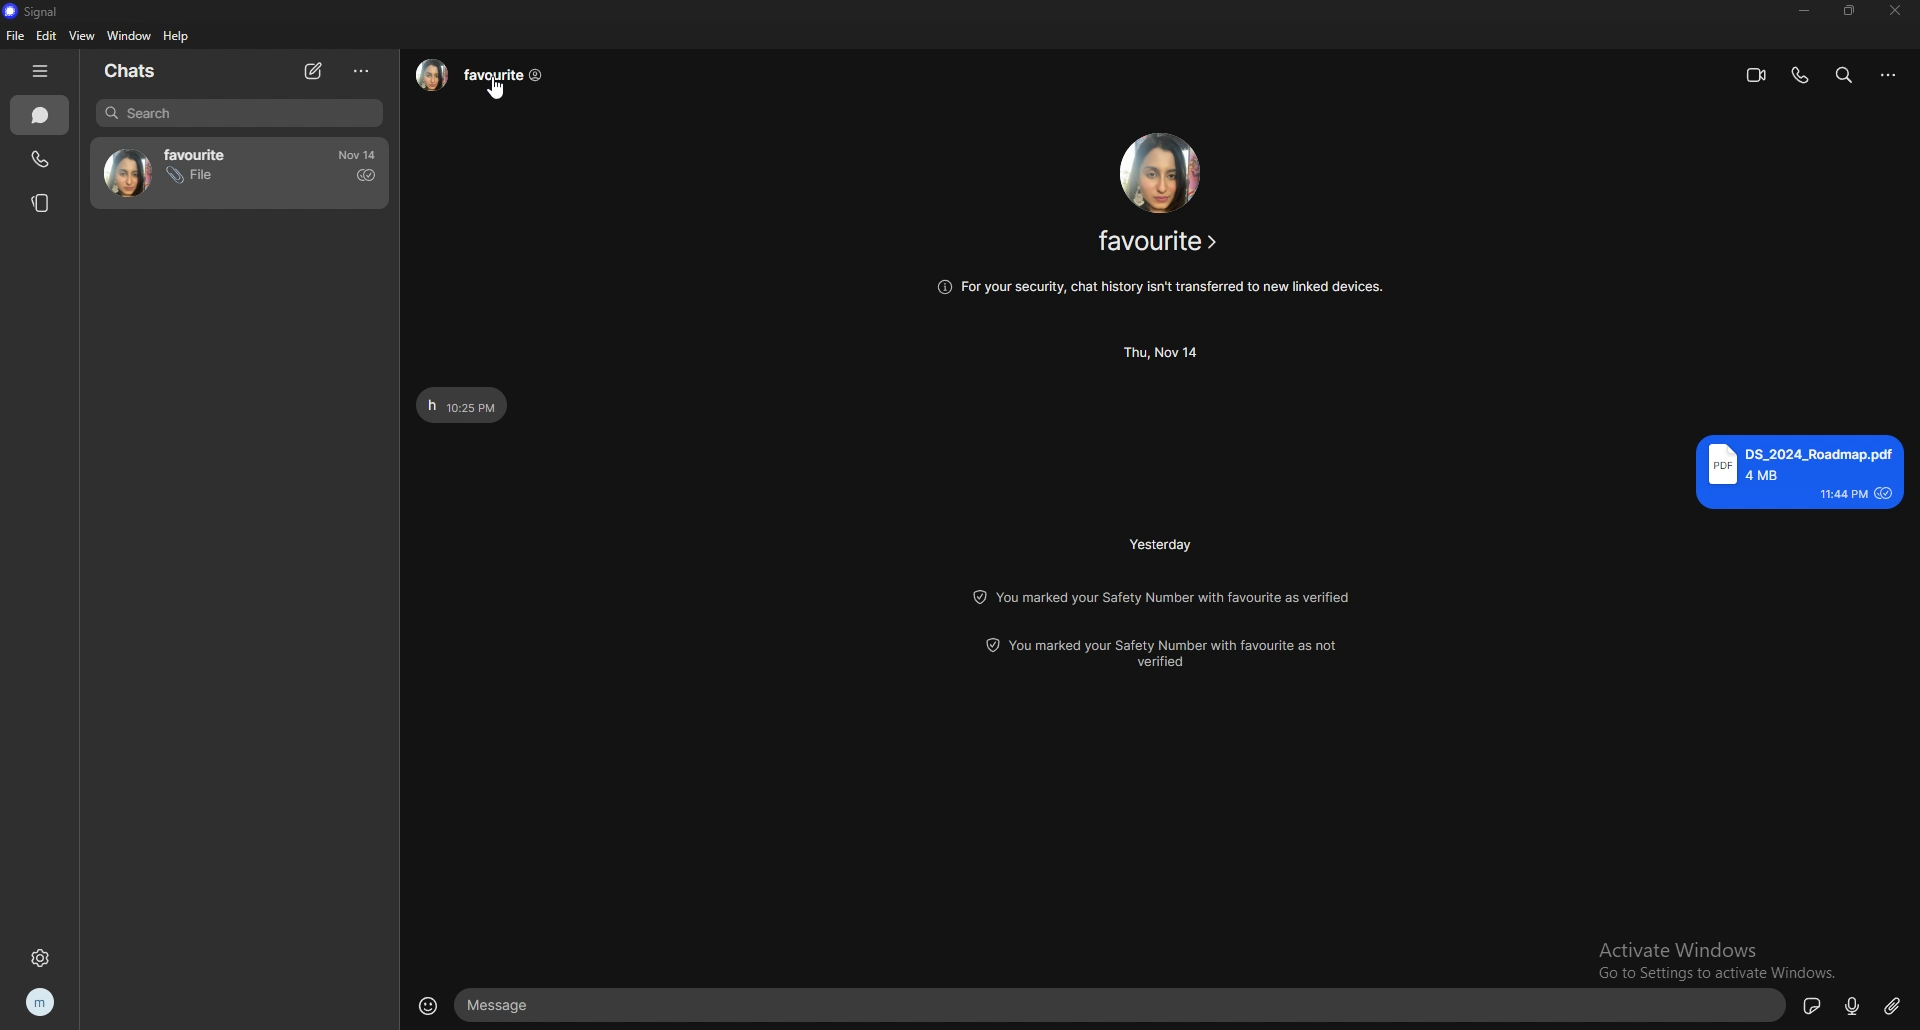 The width and height of the screenshot is (1920, 1030). What do you see at coordinates (485, 75) in the screenshot?
I see `contact info` at bounding box center [485, 75].